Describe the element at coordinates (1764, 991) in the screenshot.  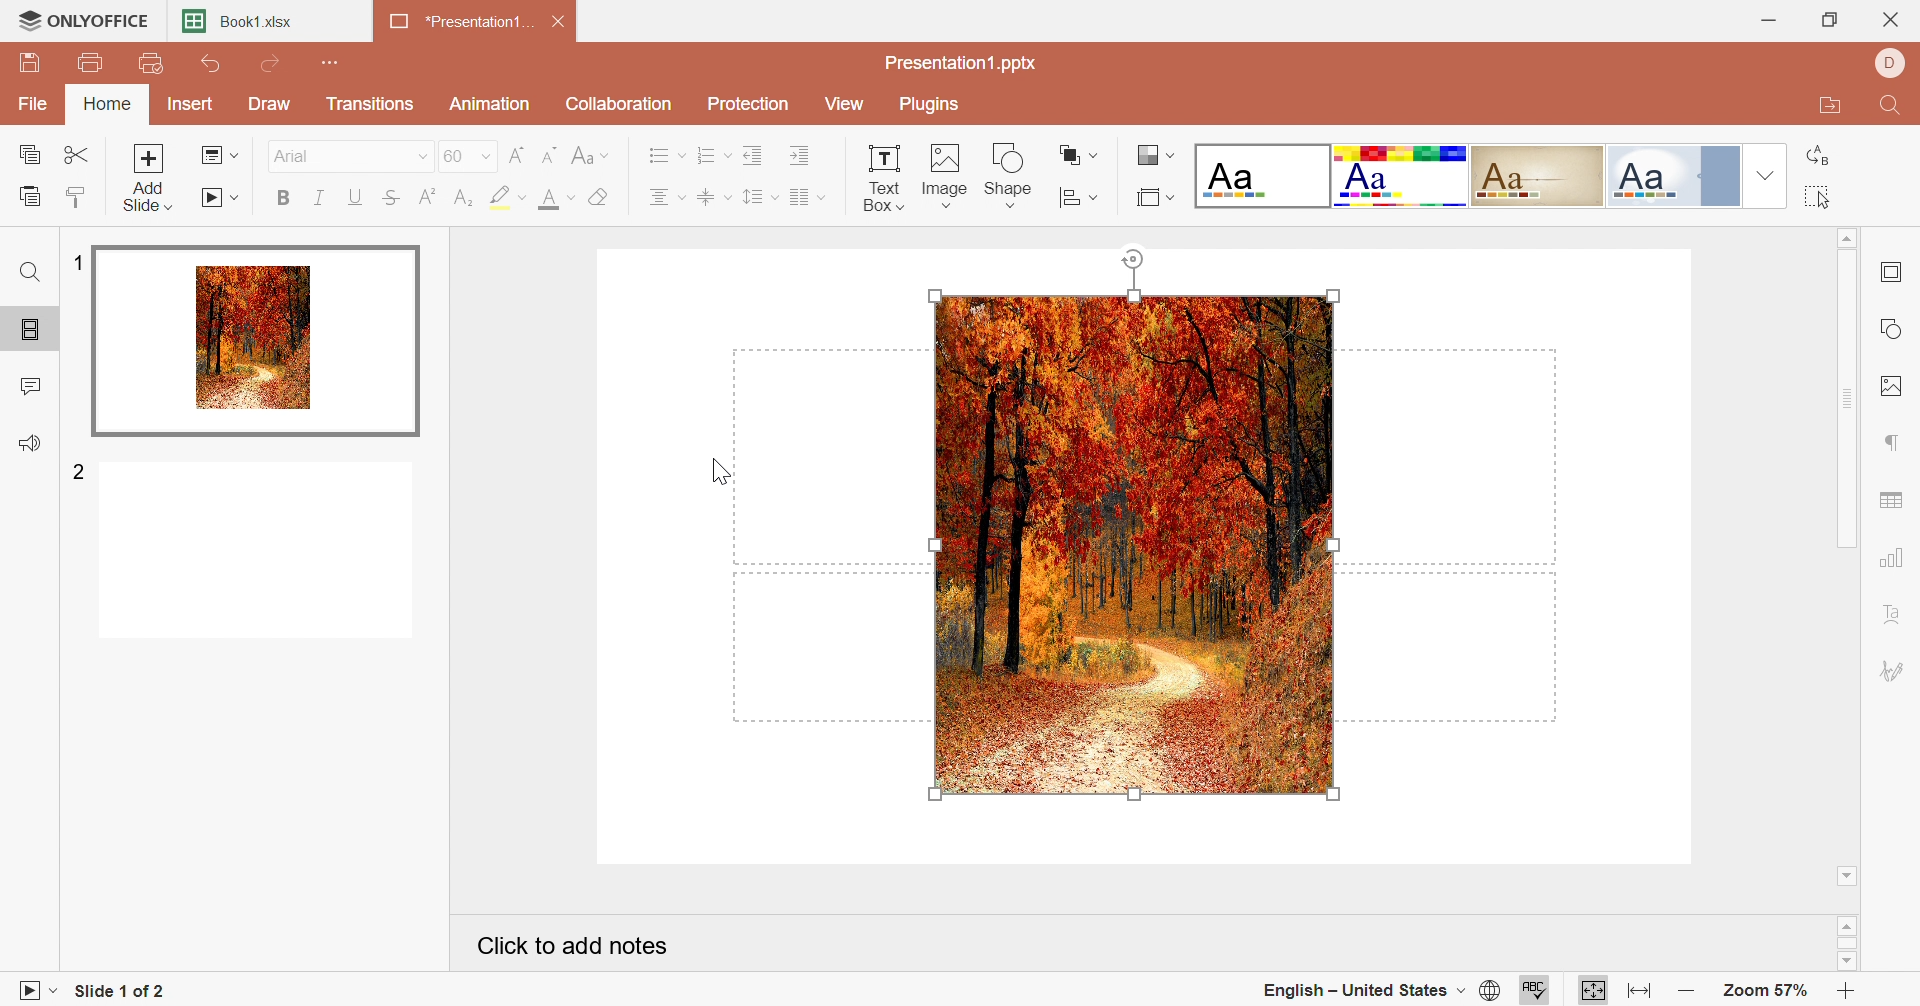
I see `Zoom 57%` at that location.